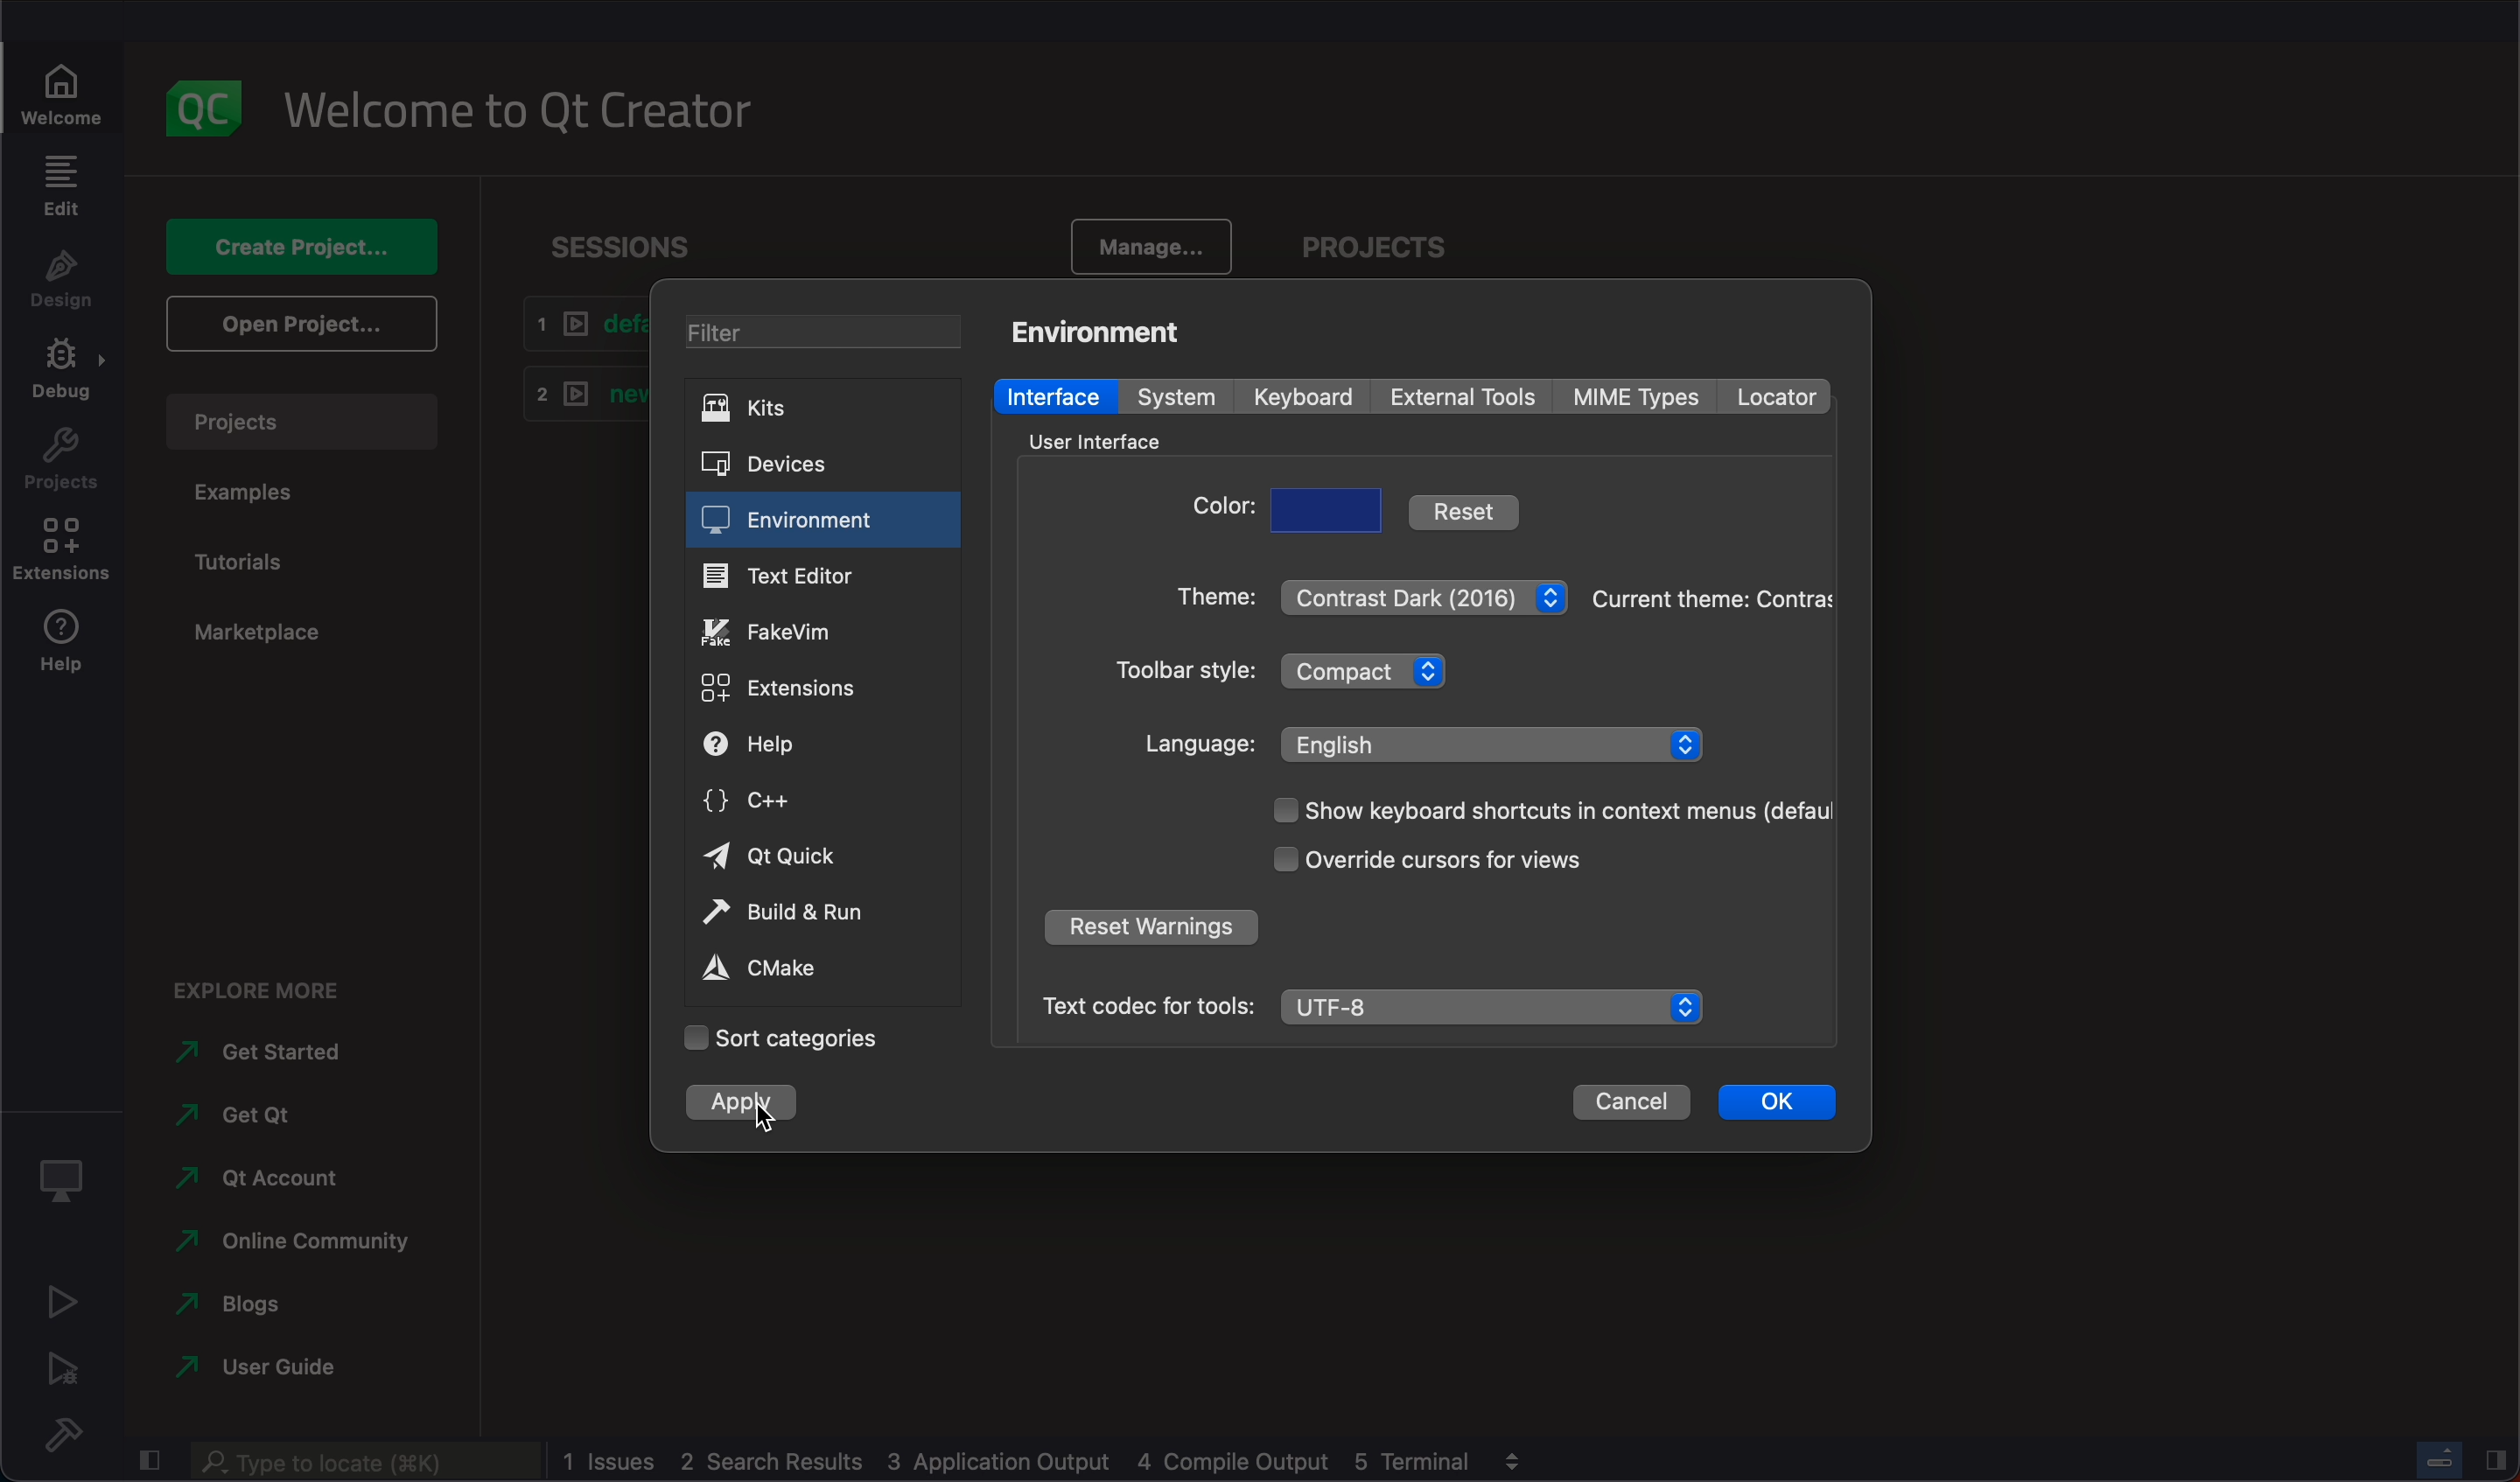 Image resolution: width=2520 pixels, height=1482 pixels. What do you see at coordinates (1055, 396) in the screenshot?
I see `interface` at bounding box center [1055, 396].